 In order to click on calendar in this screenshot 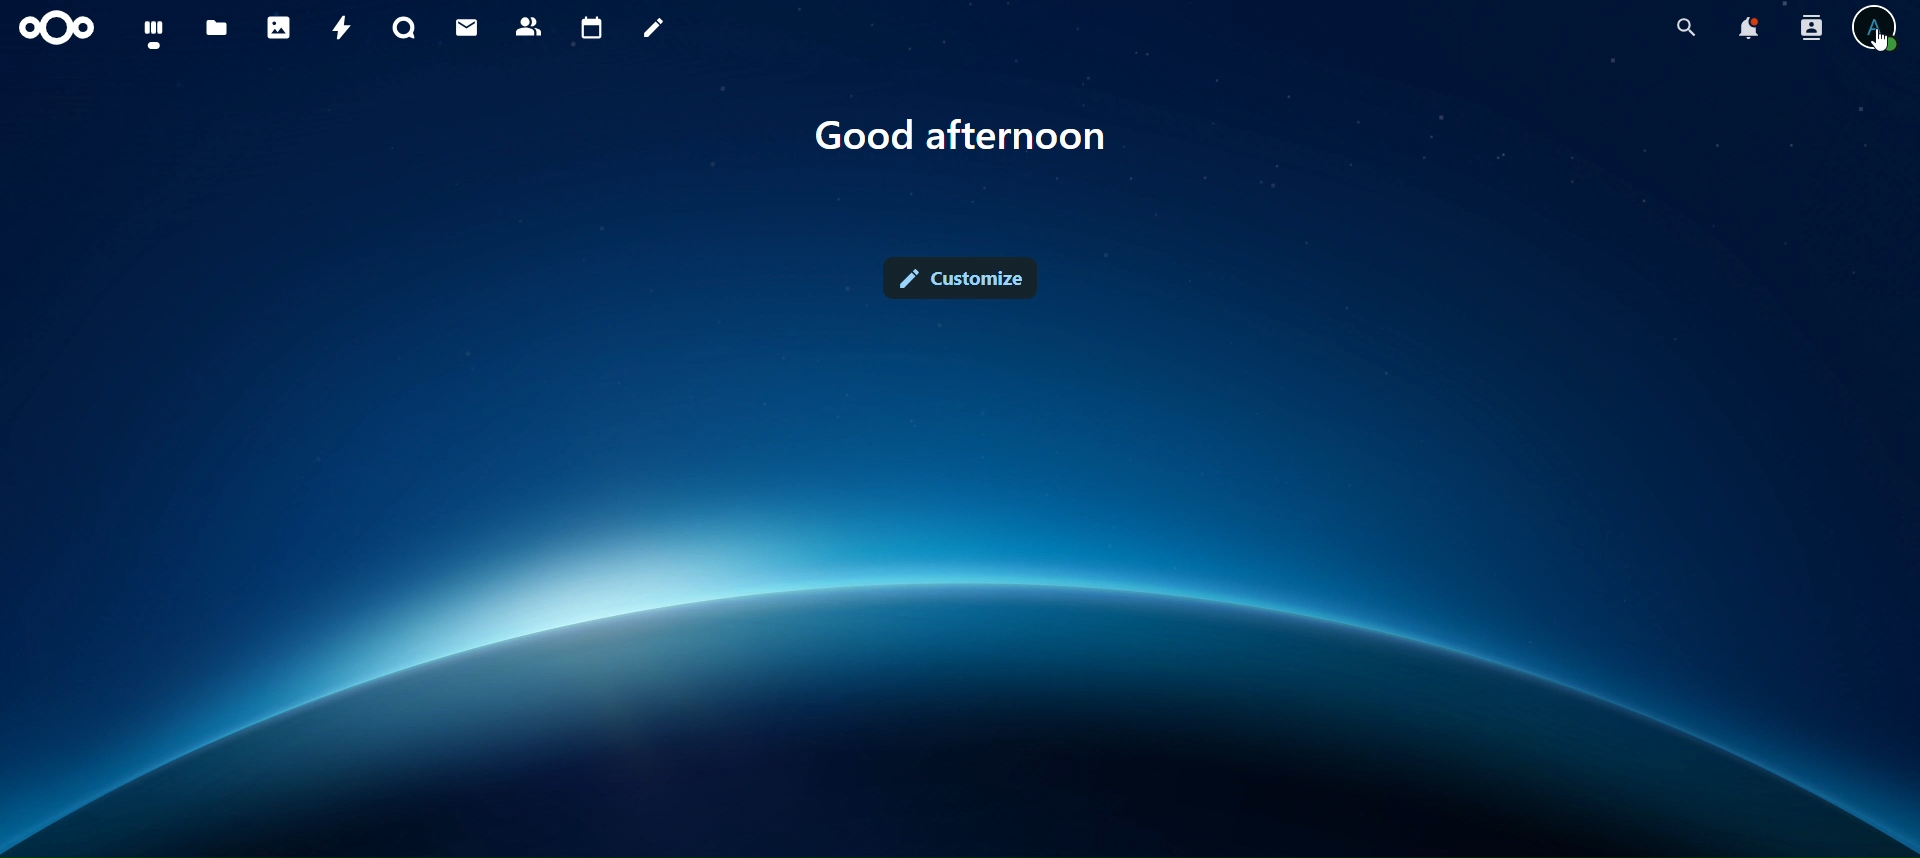, I will do `click(593, 26)`.